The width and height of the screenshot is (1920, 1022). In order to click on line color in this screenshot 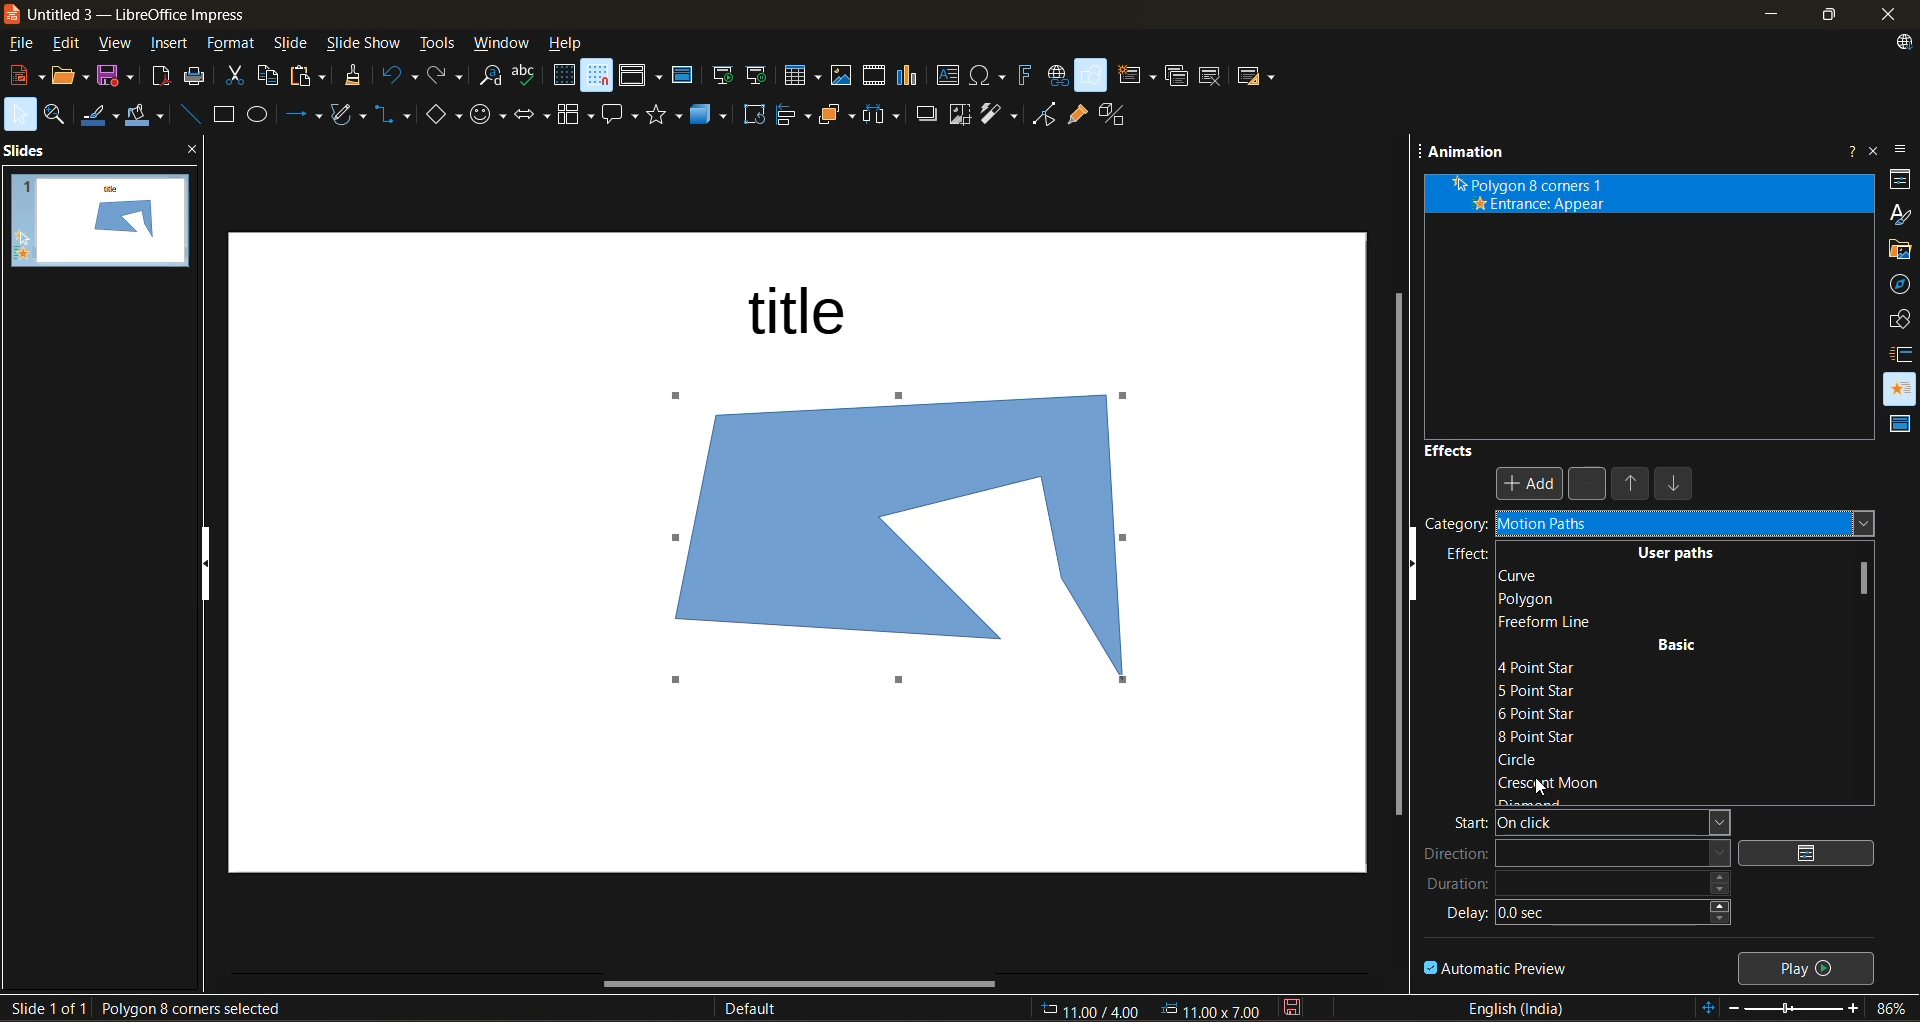, I will do `click(102, 116)`.